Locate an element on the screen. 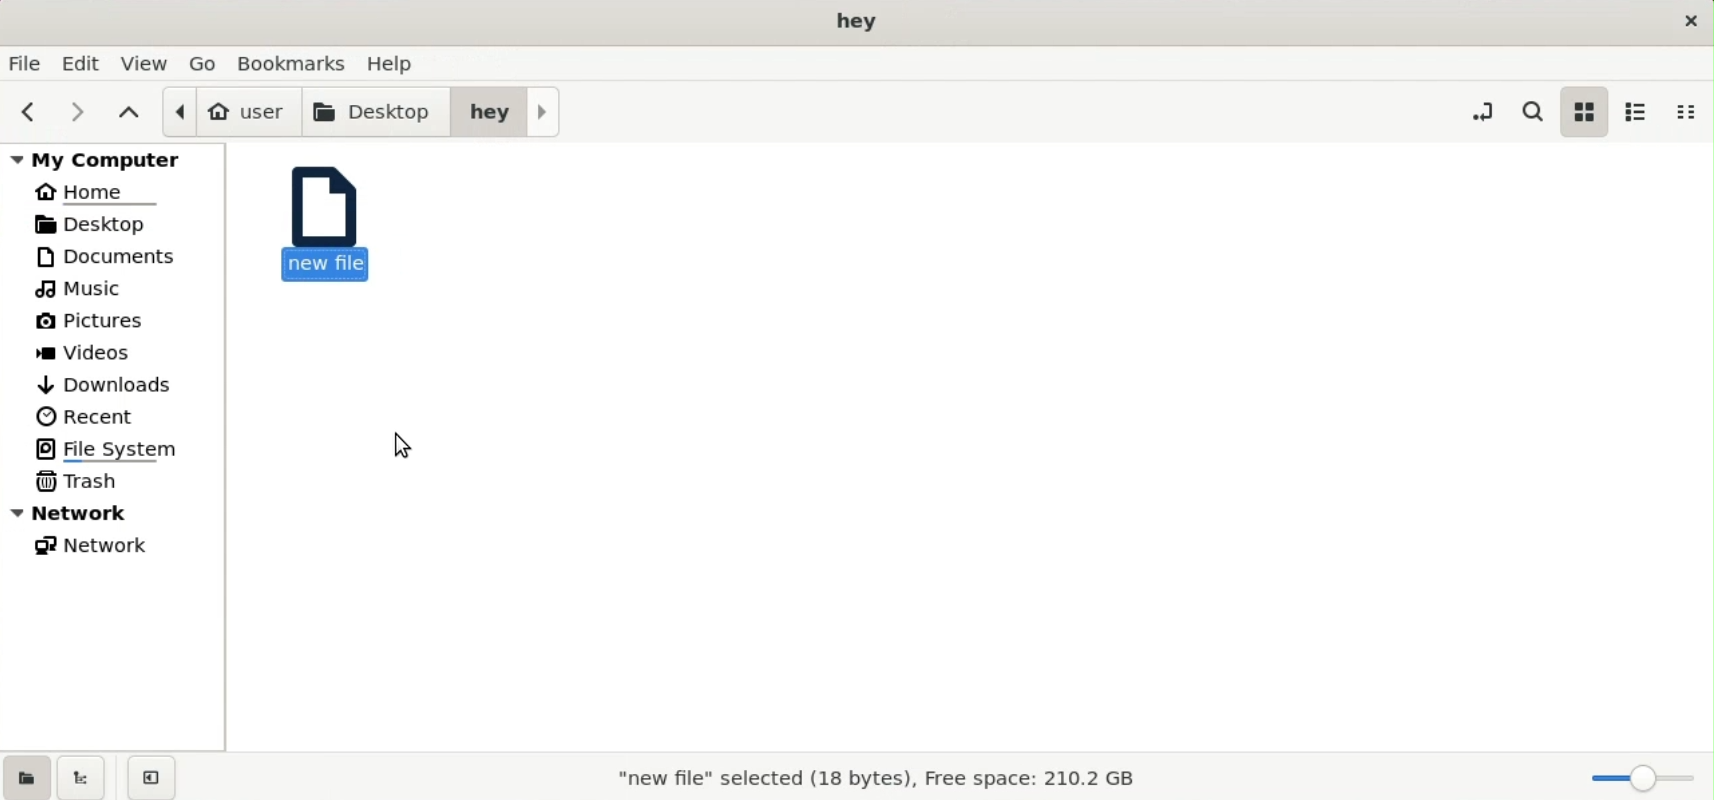 The height and width of the screenshot is (800, 1714). document is located at coordinates (120, 256).